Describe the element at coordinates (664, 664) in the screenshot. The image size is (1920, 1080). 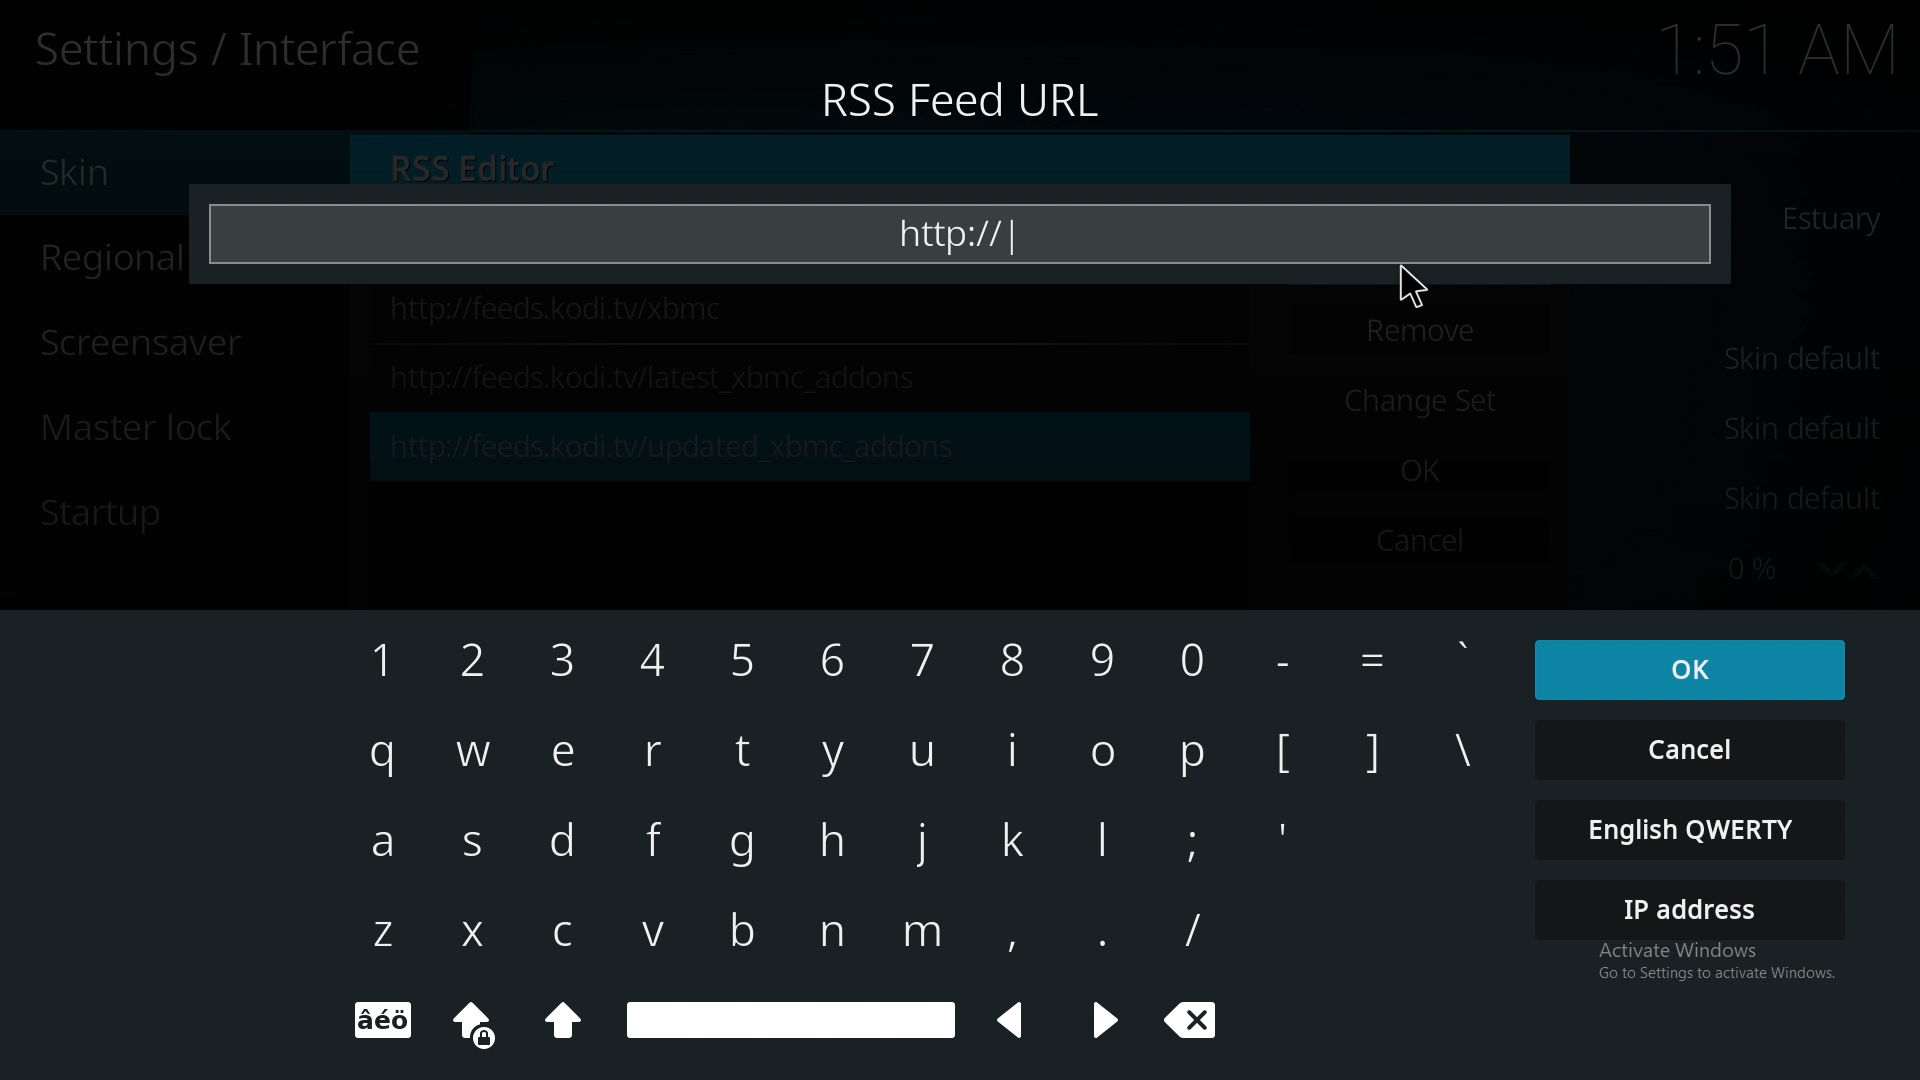
I see `4` at that location.